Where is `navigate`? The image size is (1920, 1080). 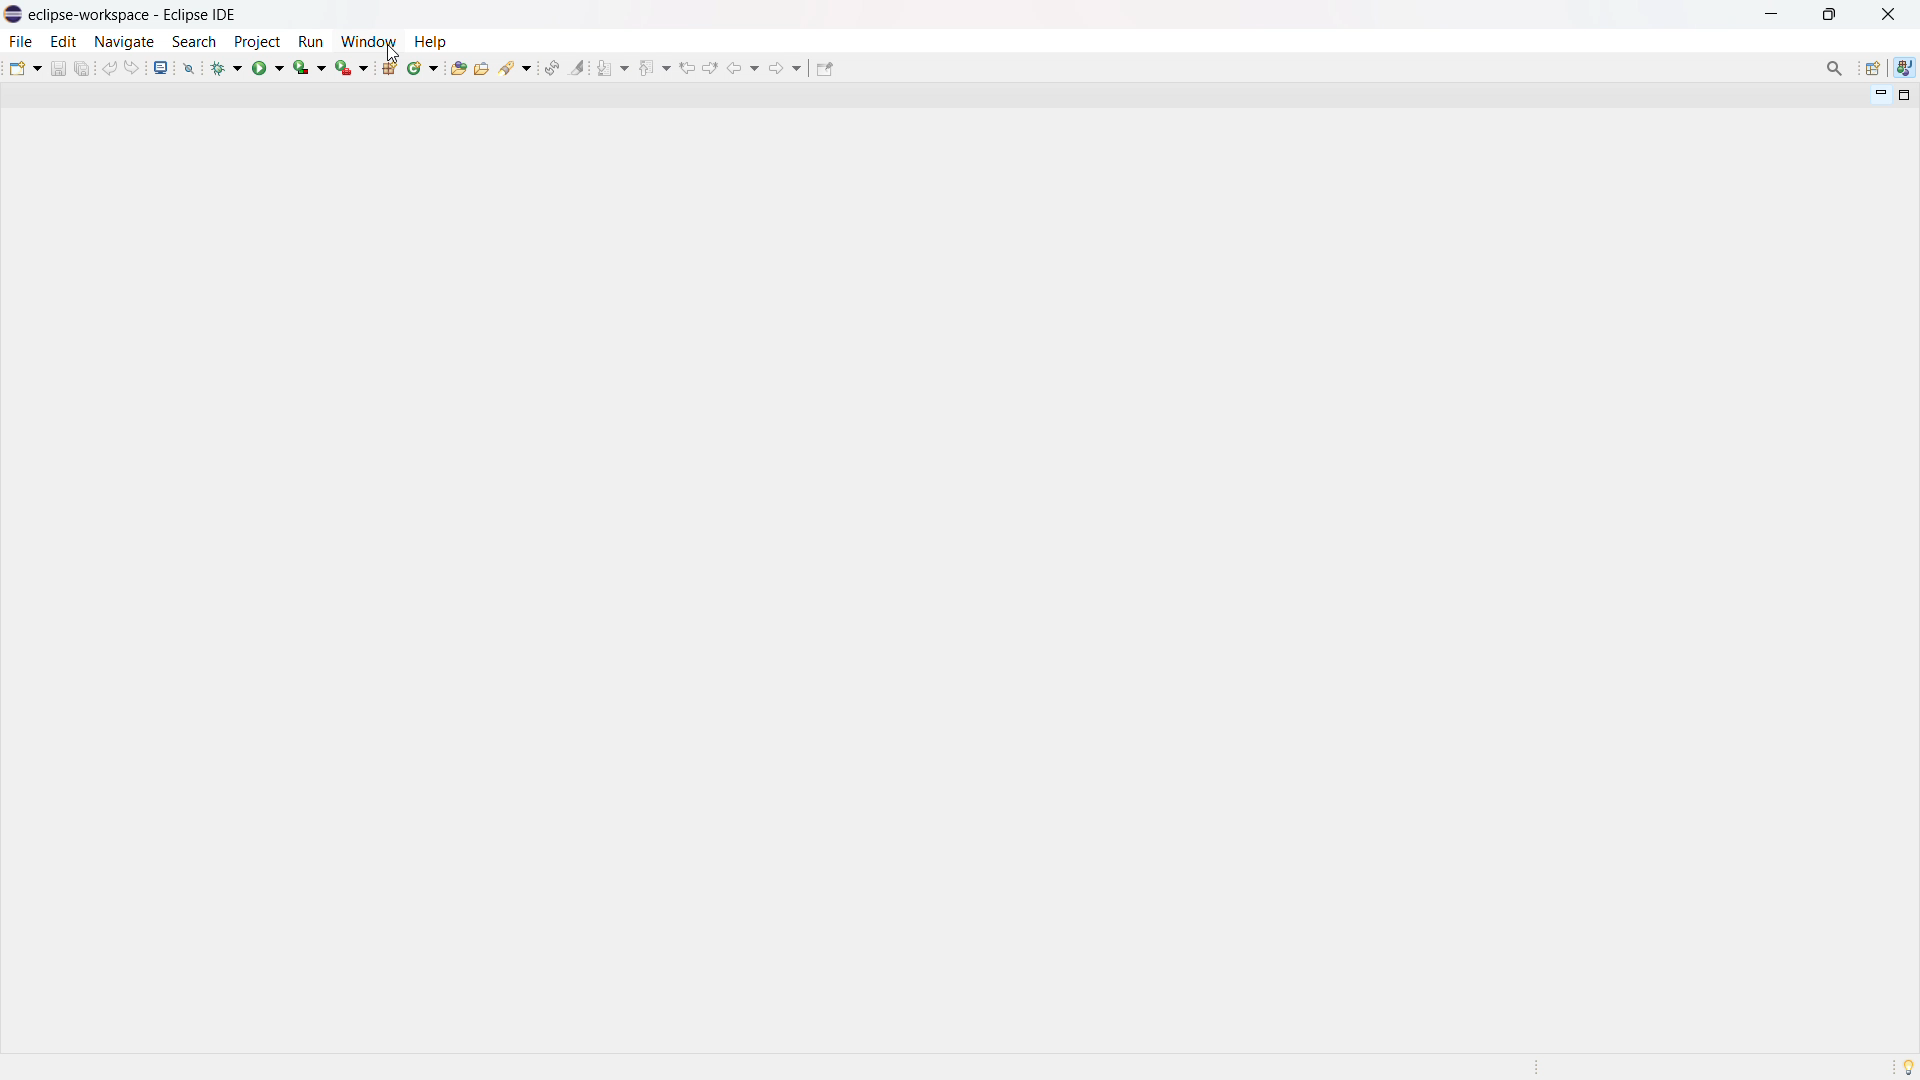
navigate is located at coordinates (123, 41).